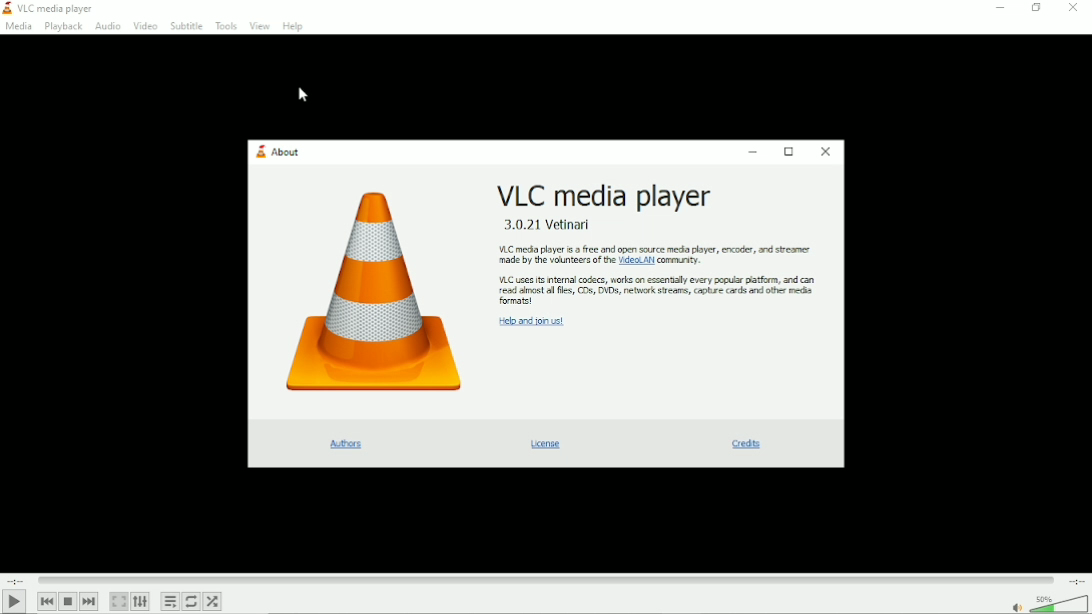  I want to click on made by the volunteers of the, so click(557, 262).